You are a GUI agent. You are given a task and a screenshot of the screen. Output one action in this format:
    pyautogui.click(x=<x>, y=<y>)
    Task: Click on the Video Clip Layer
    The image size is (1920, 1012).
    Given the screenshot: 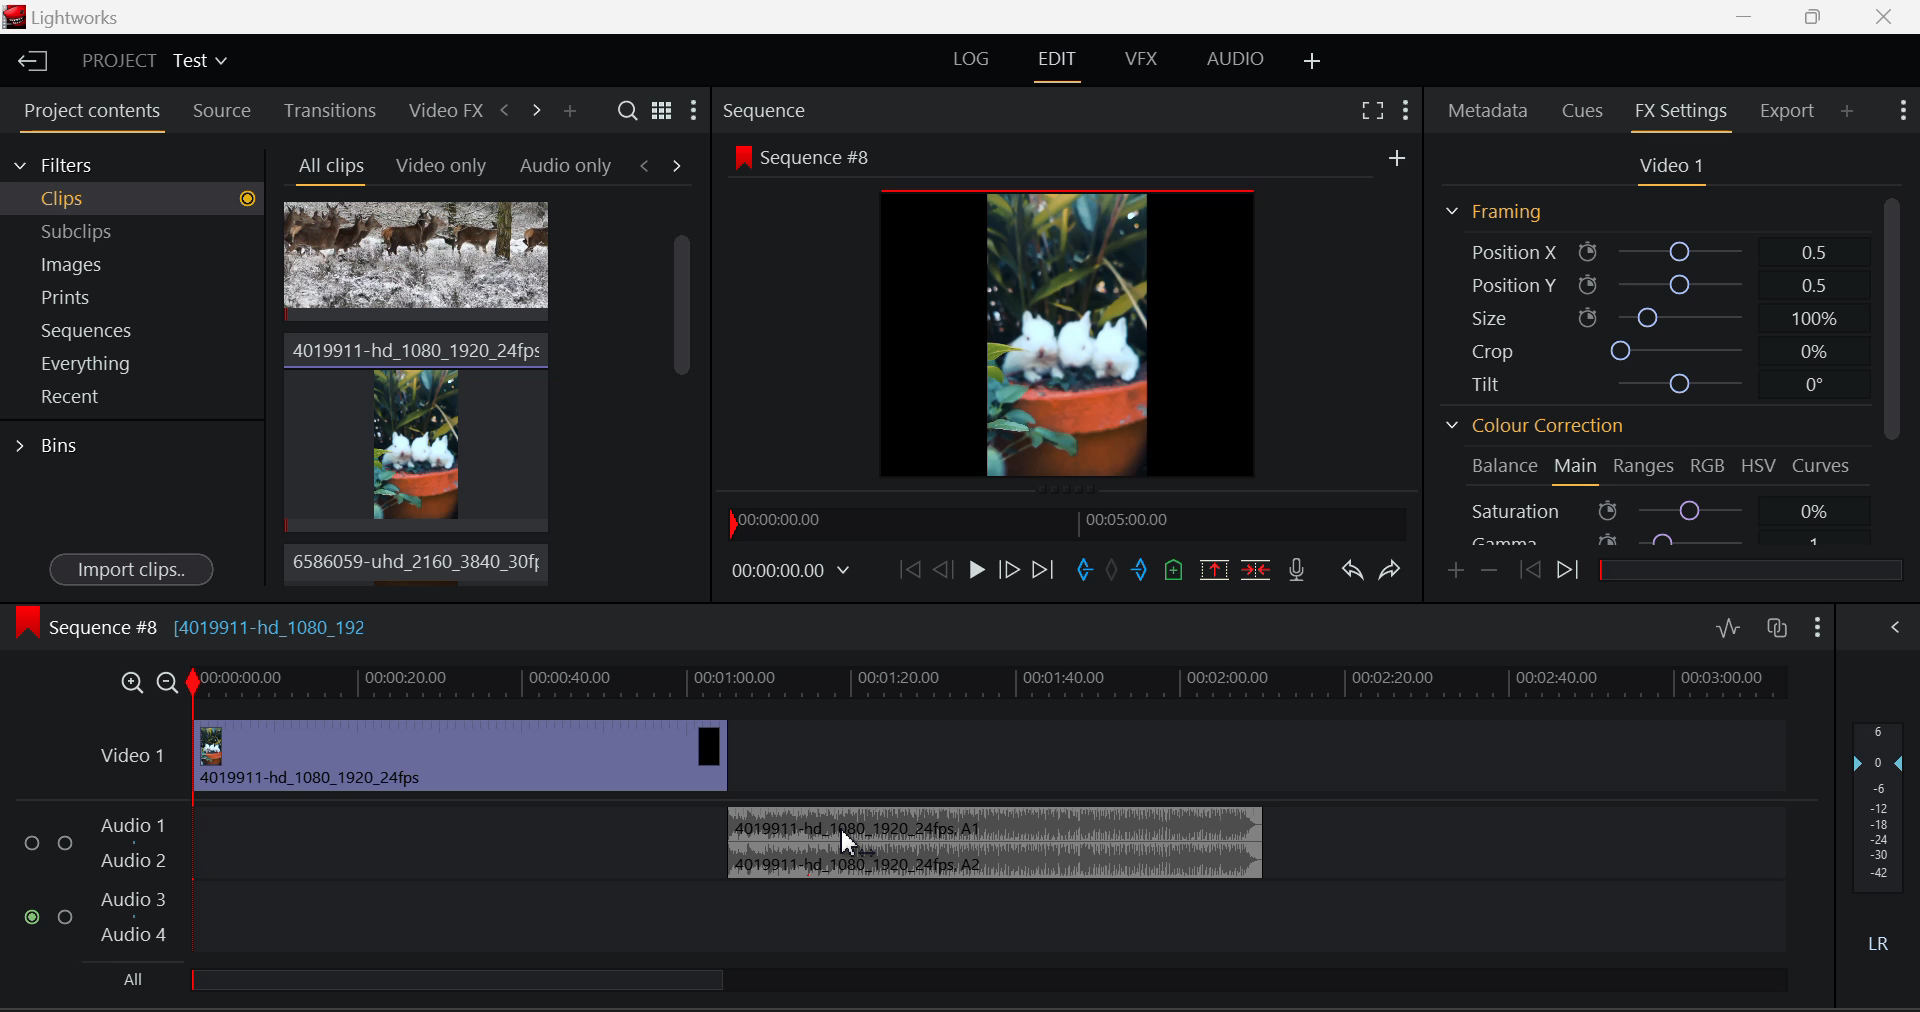 What is the action you would take?
    pyautogui.click(x=462, y=755)
    